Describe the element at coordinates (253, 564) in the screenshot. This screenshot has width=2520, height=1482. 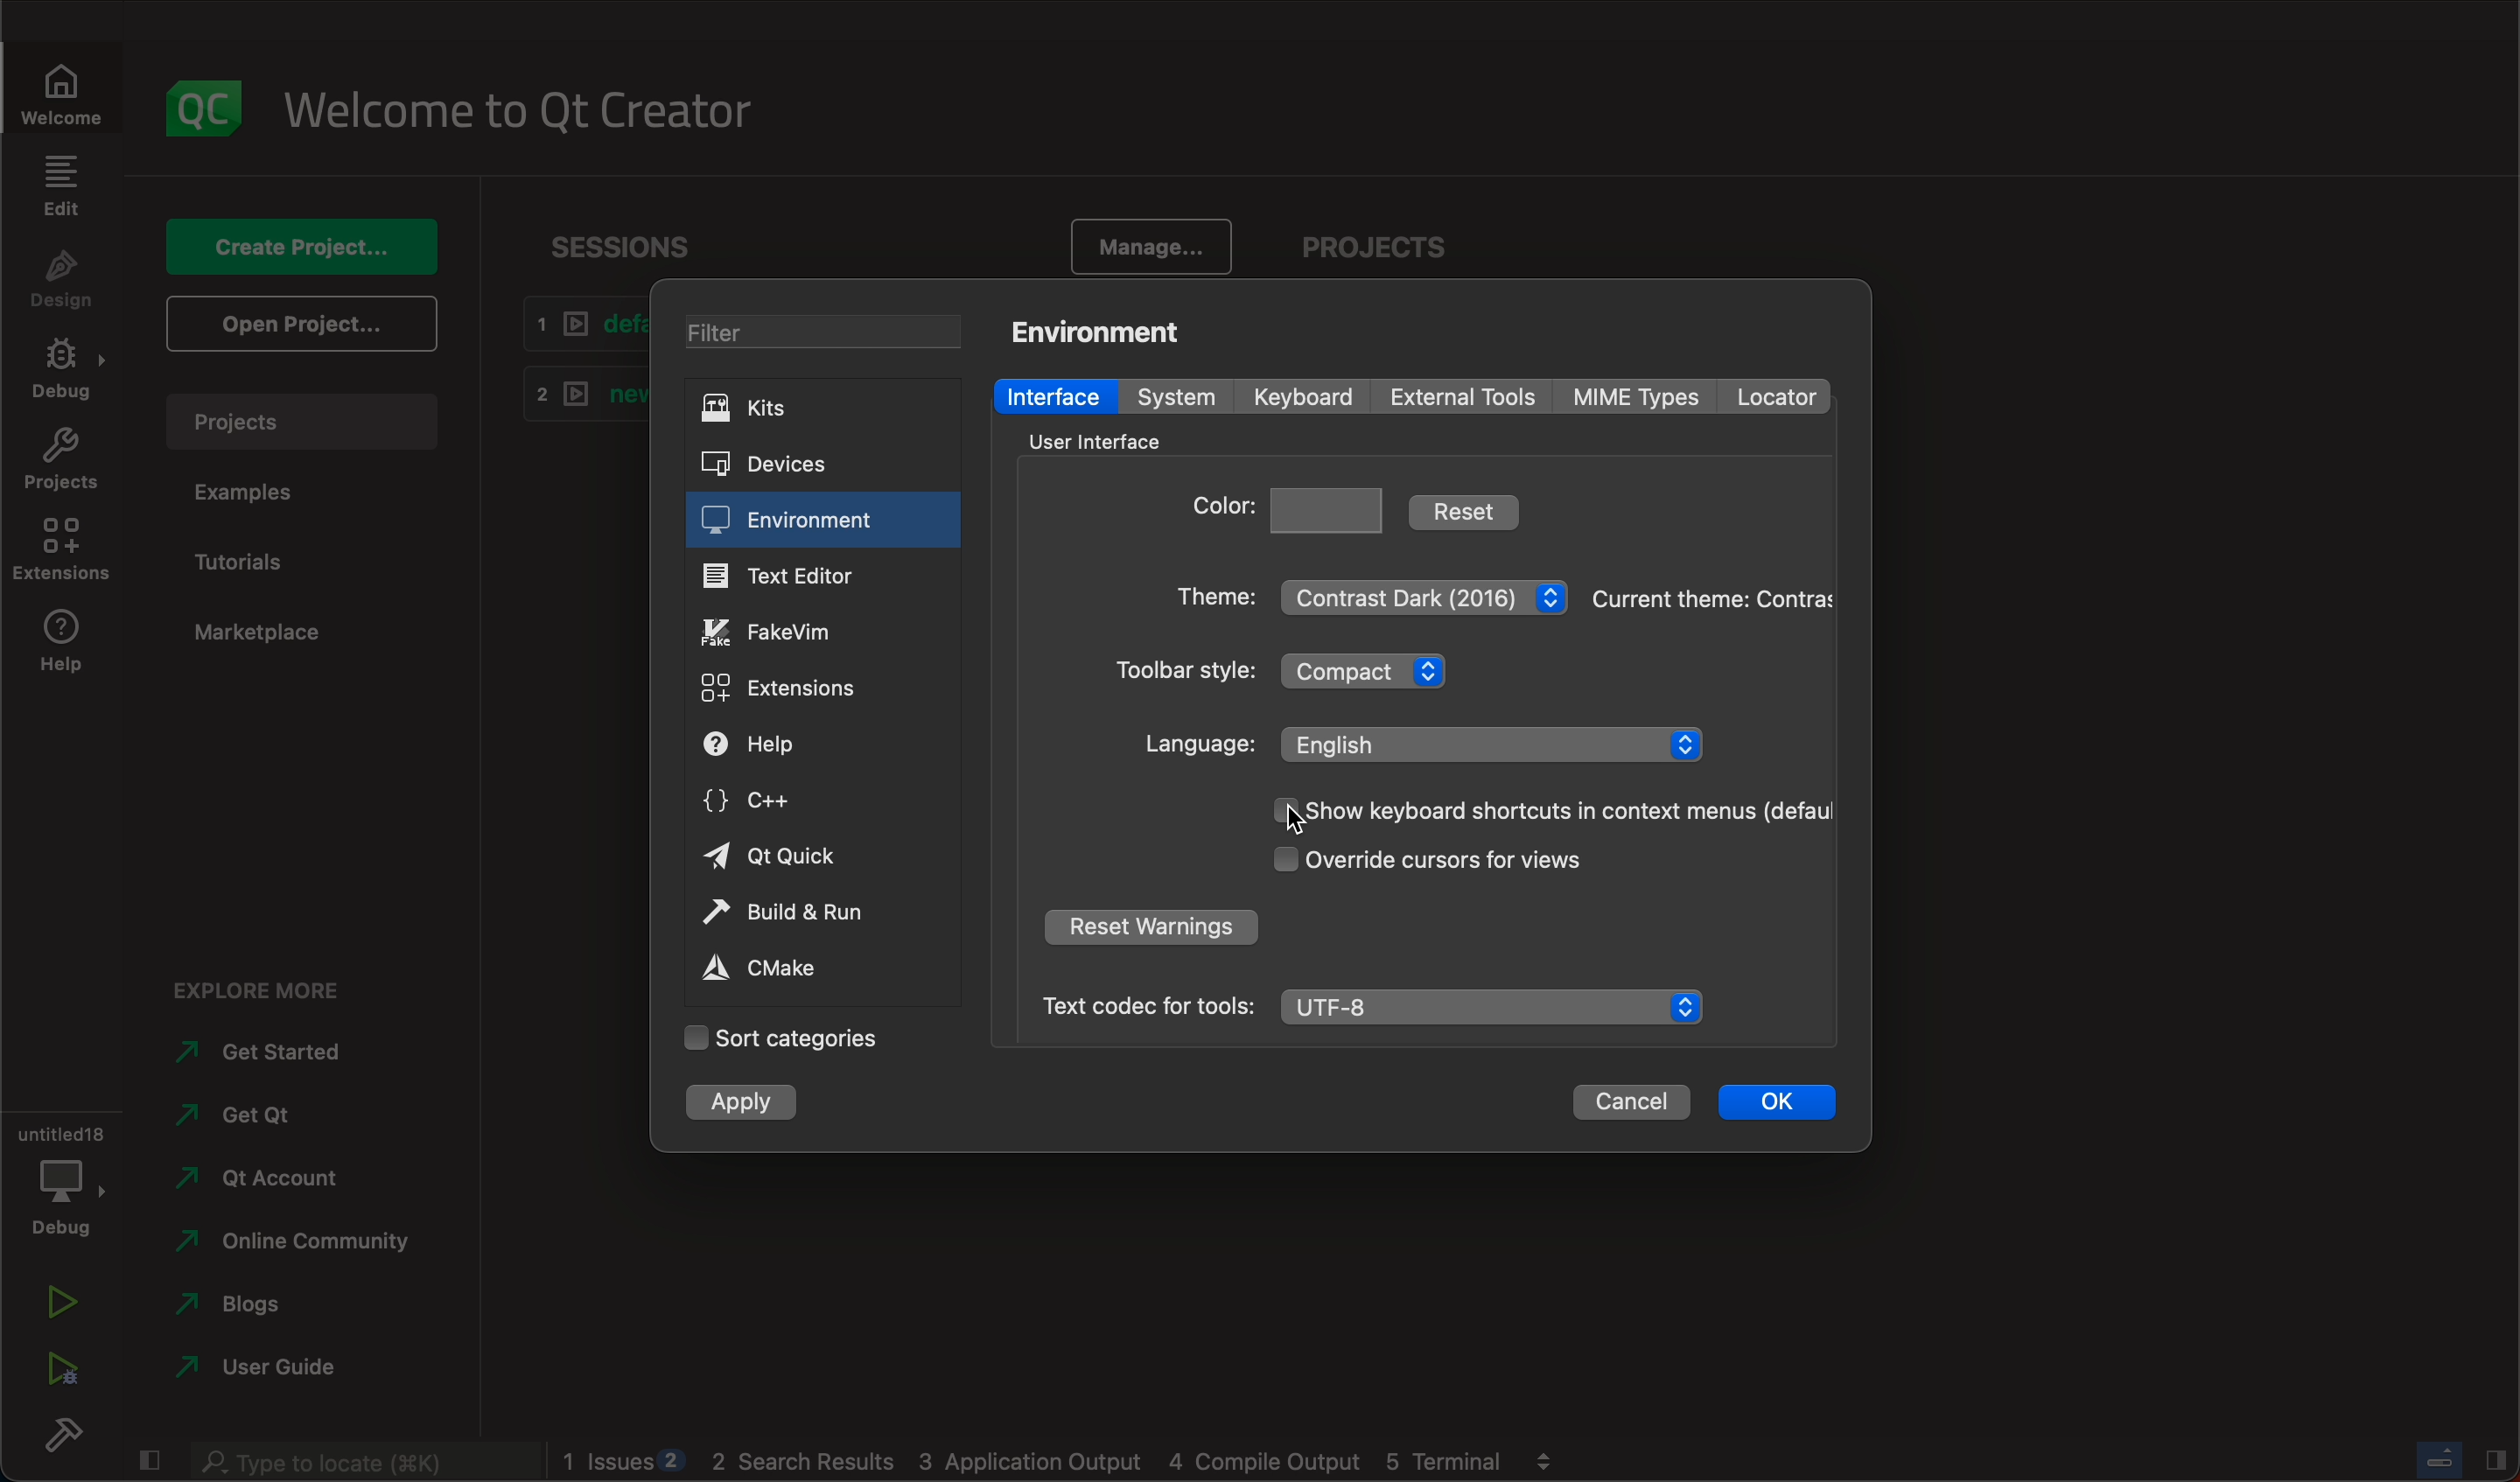
I see `tutorials` at that location.